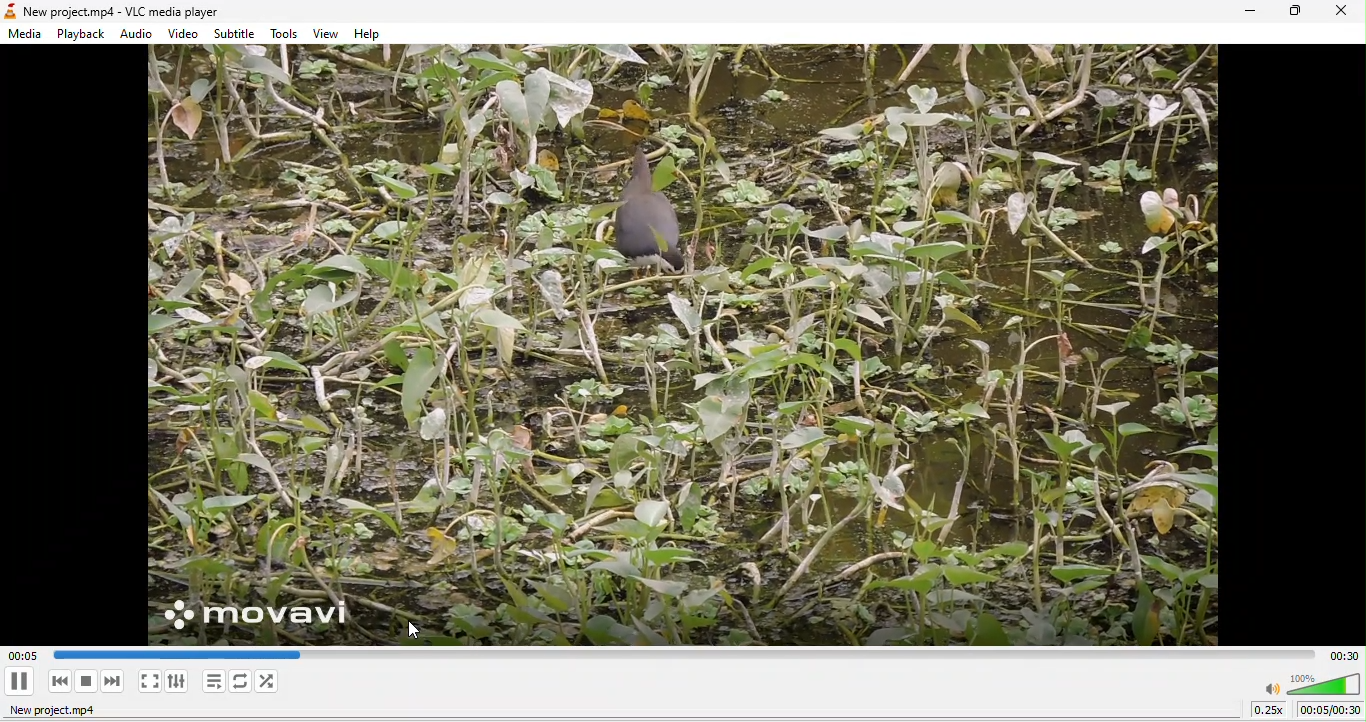  I want to click on playback, so click(79, 35).